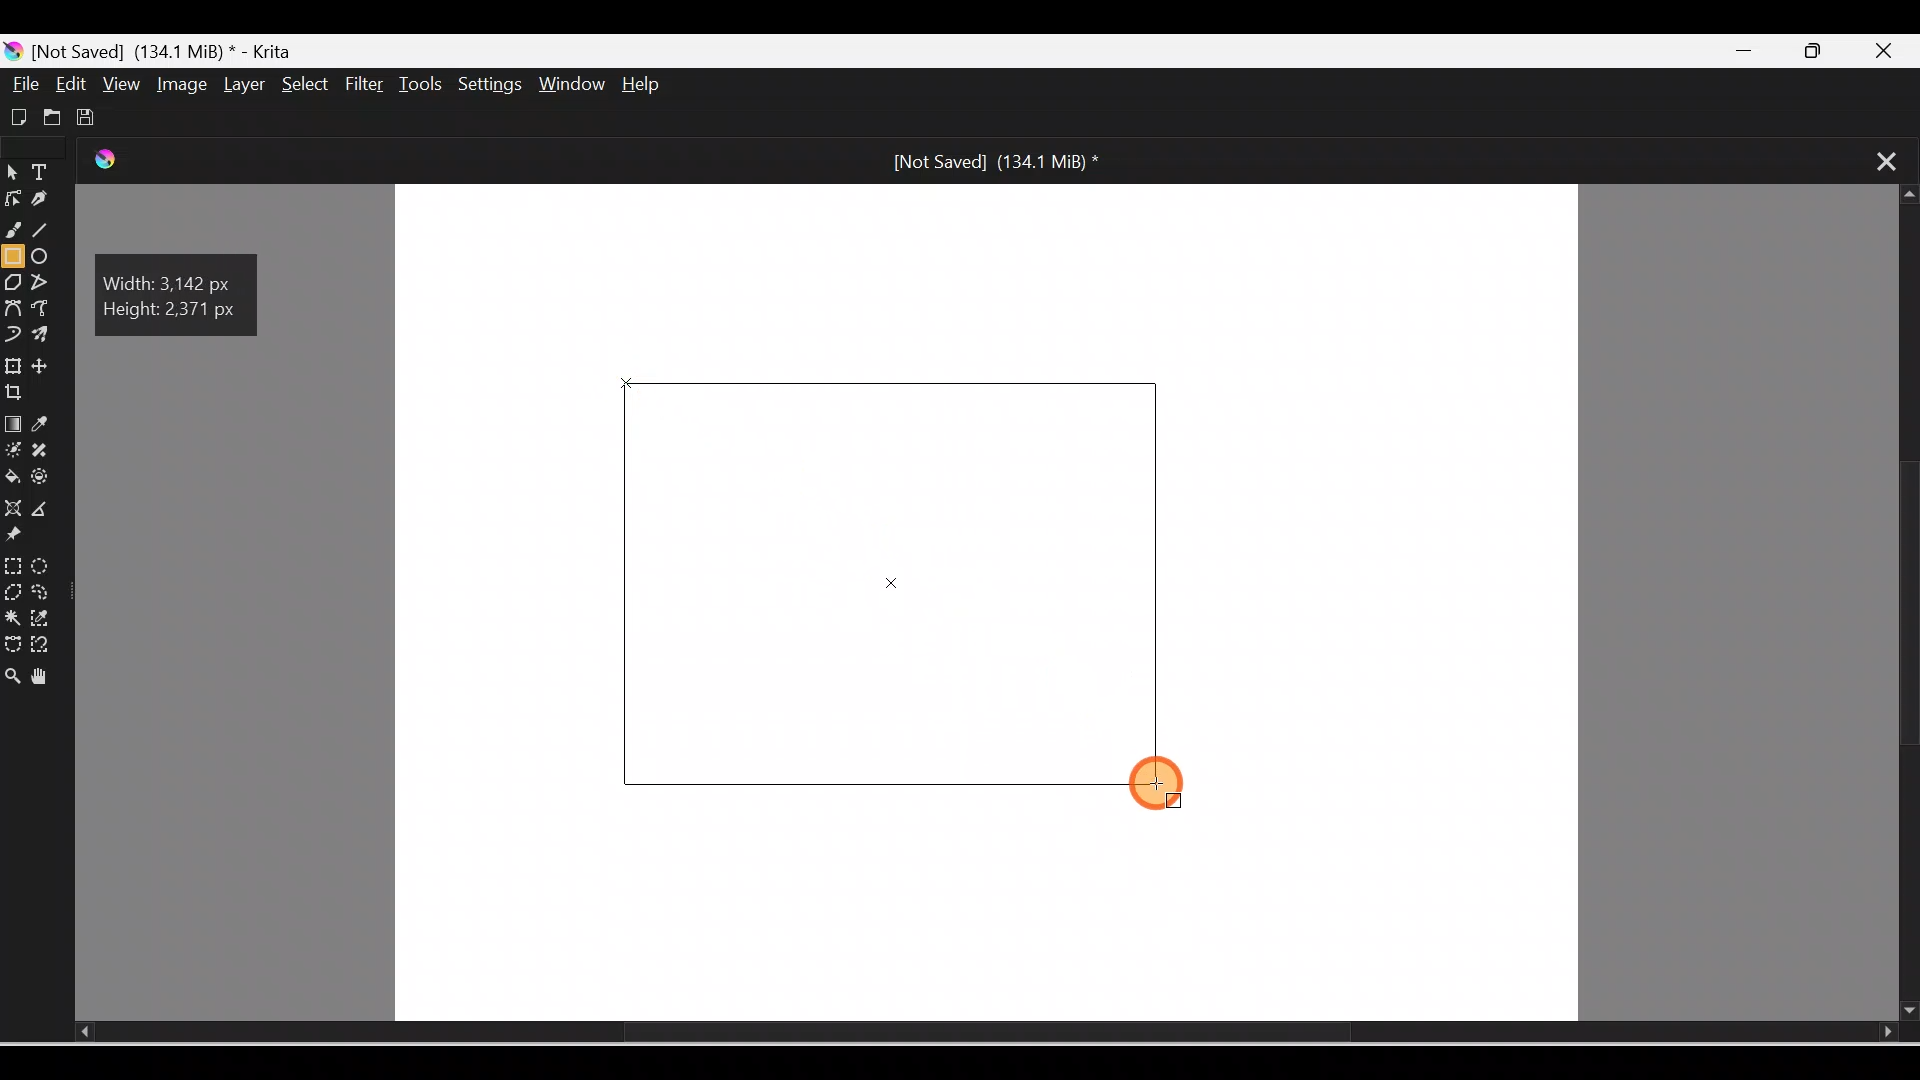 Image resolution: width=1920 pixels, height=1080 pixels. I want to click on Text tool, so click(44, 174).